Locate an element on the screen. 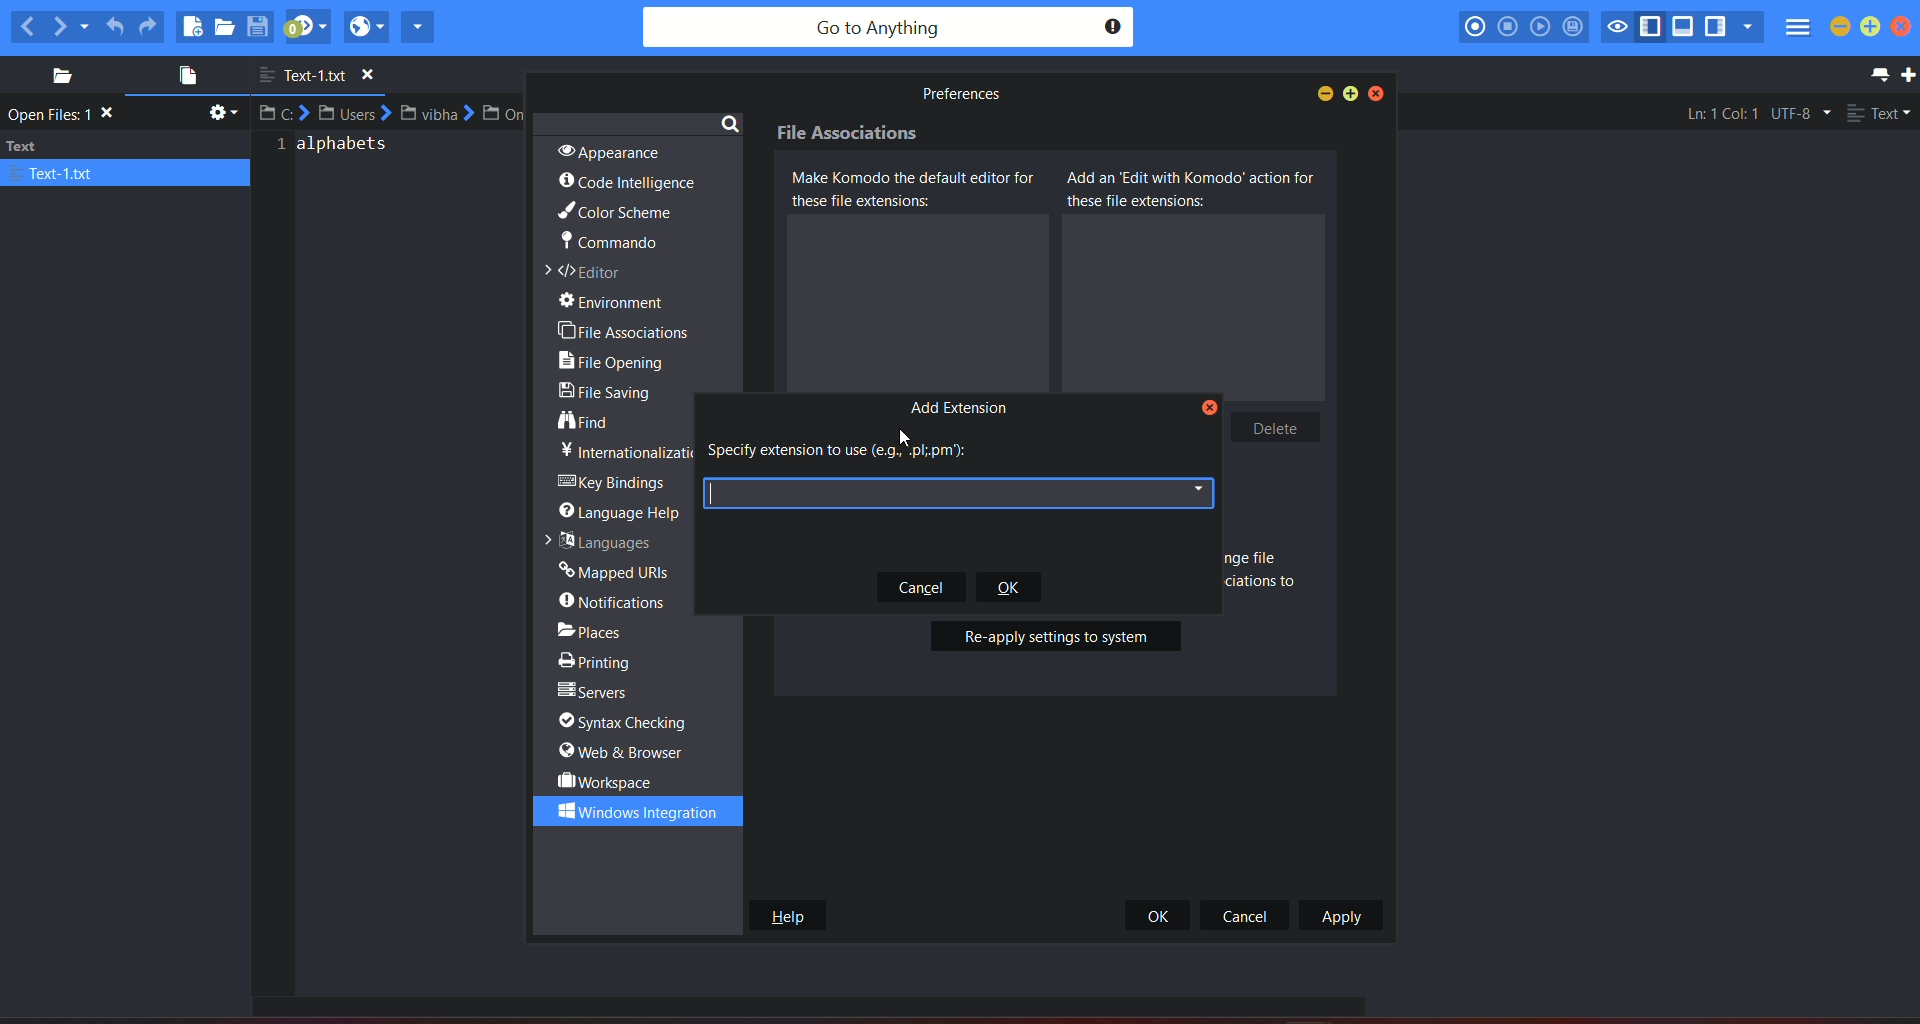 The image size is (1920, 1024). windows integration is located at coordinates (629, 811).